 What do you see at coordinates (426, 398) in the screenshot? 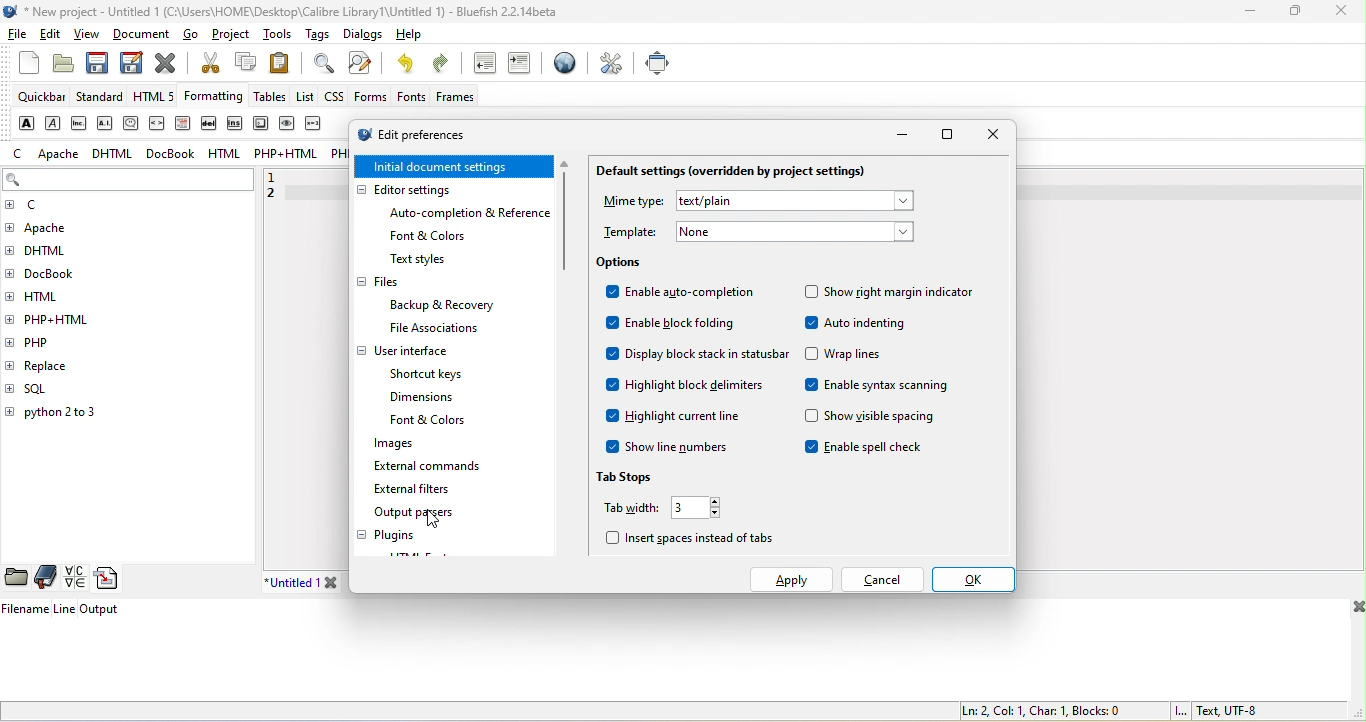
I see `dimensions` at bounding box center [426, 398].